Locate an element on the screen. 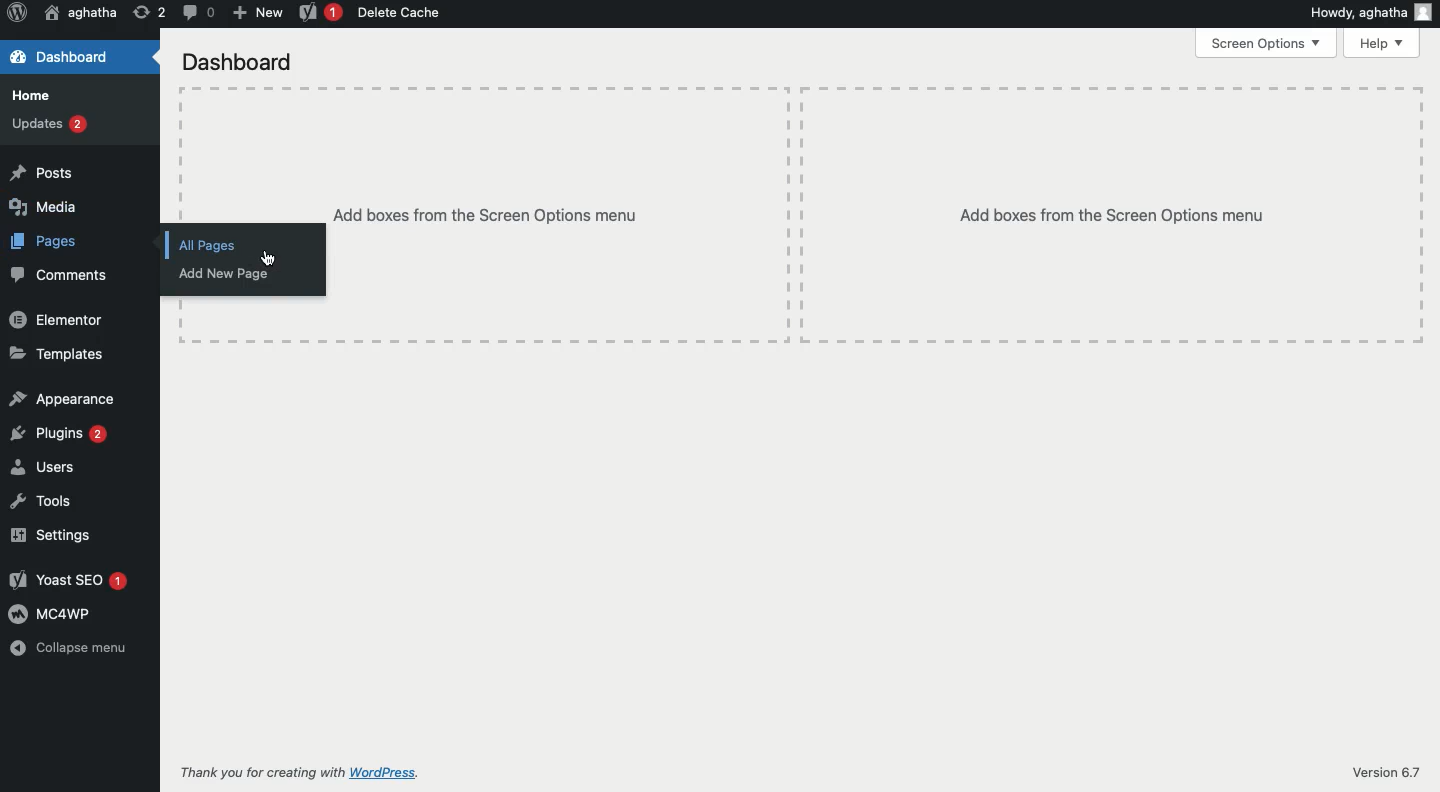 The height and width of the screenshot is (792, 1440). Users is located at coordinates (44, 466).